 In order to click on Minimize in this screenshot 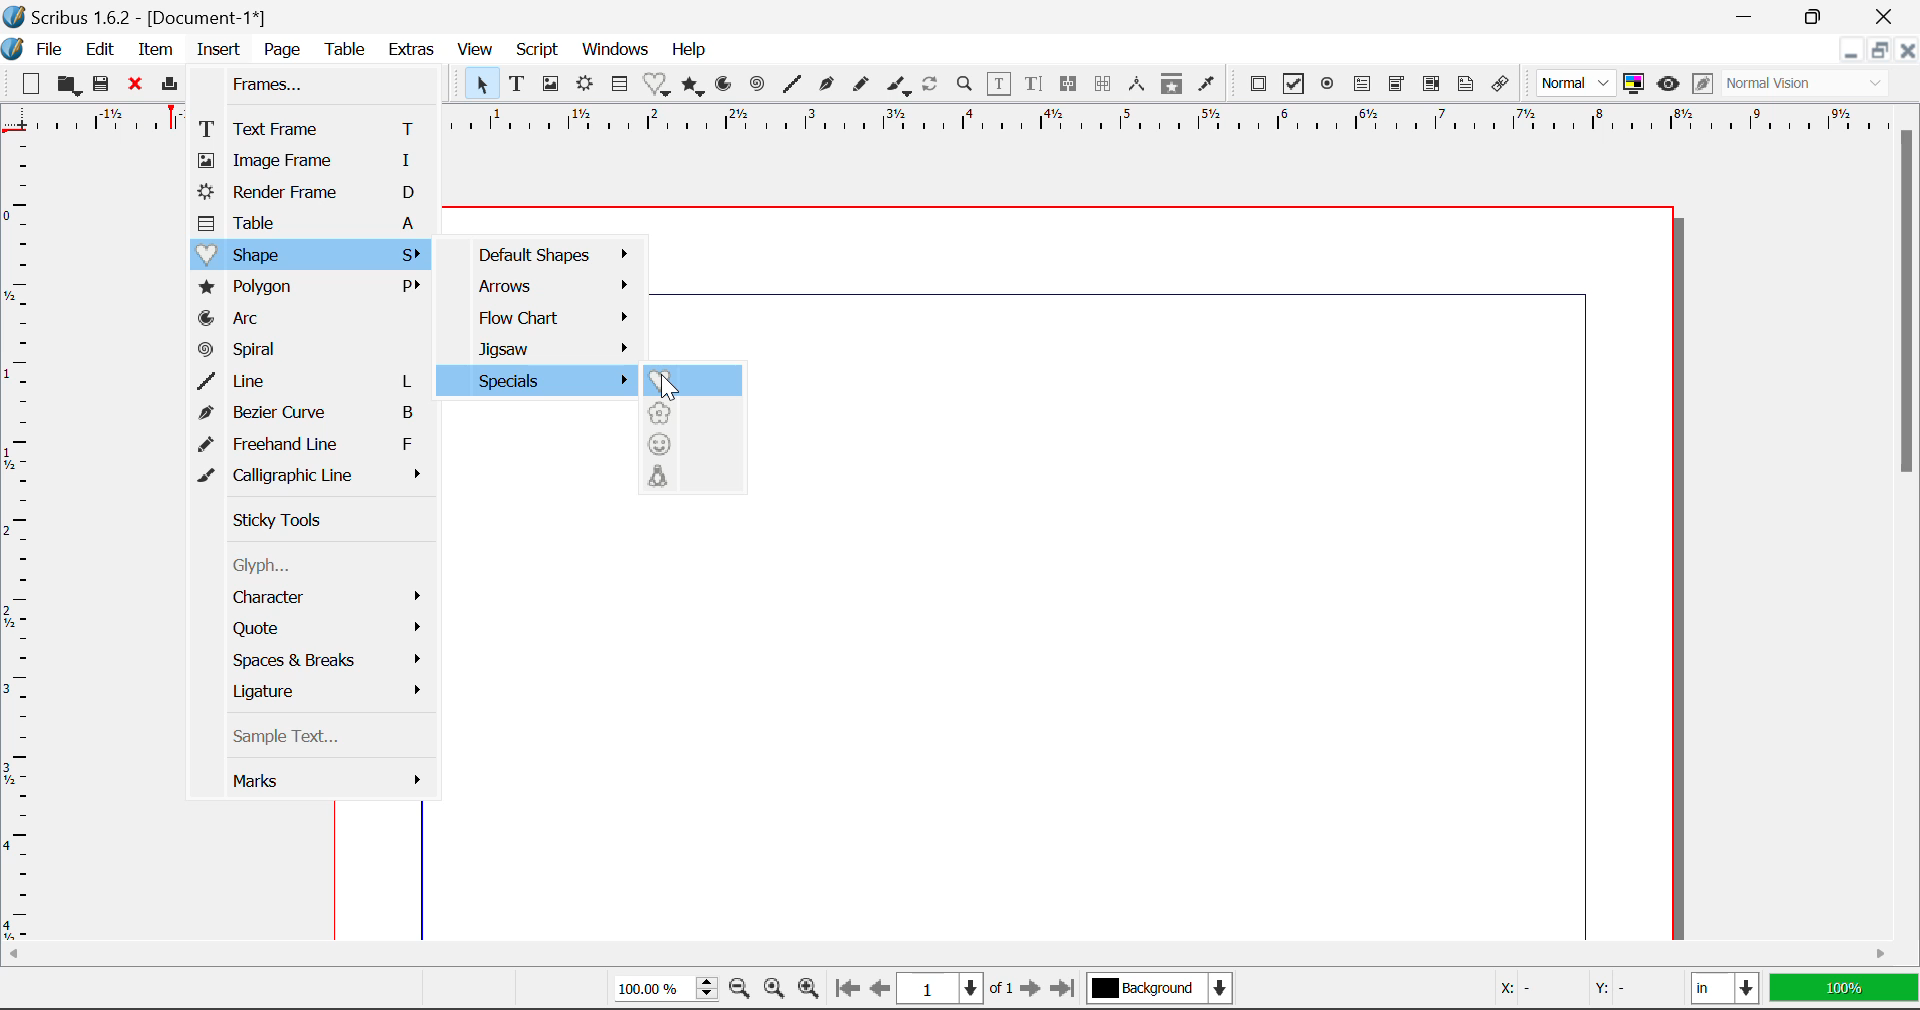, I will do `click(1823, 16)`.